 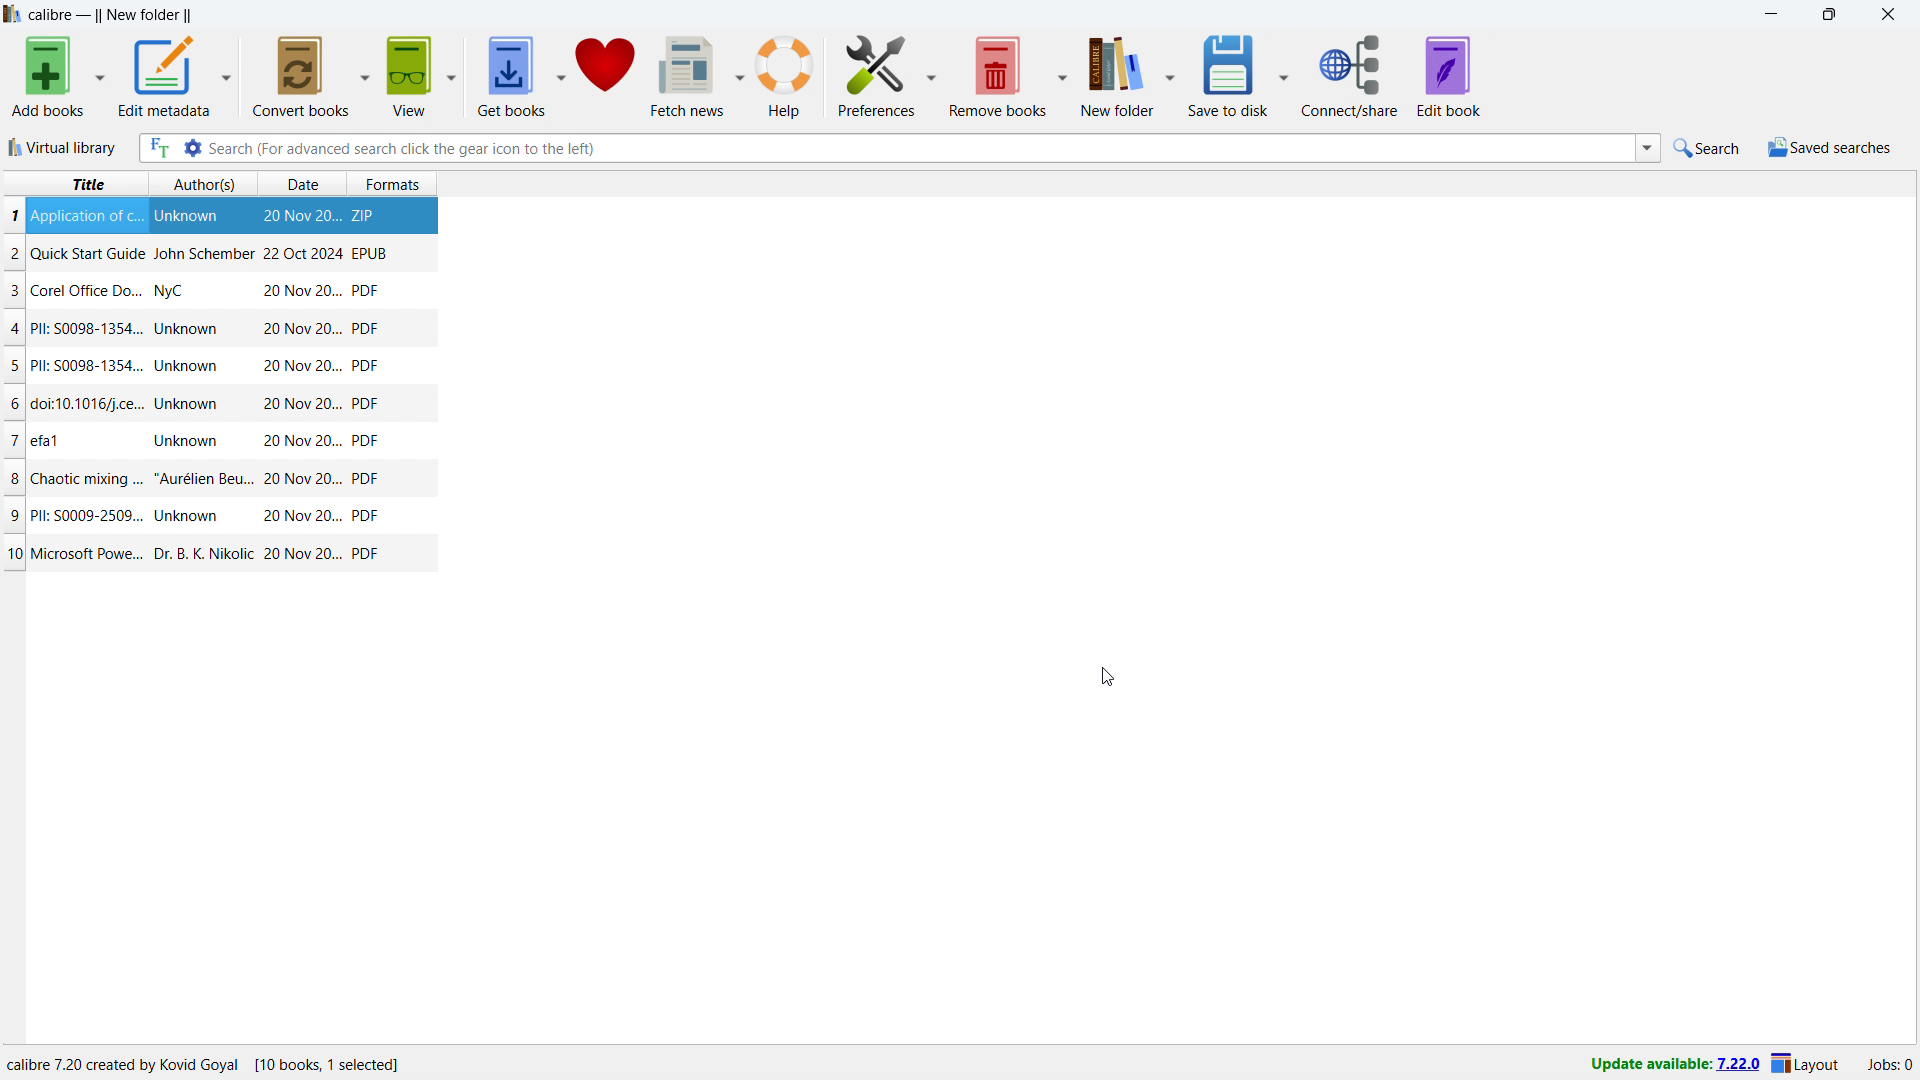 I want to click on Date, so click(x=300, y=442).